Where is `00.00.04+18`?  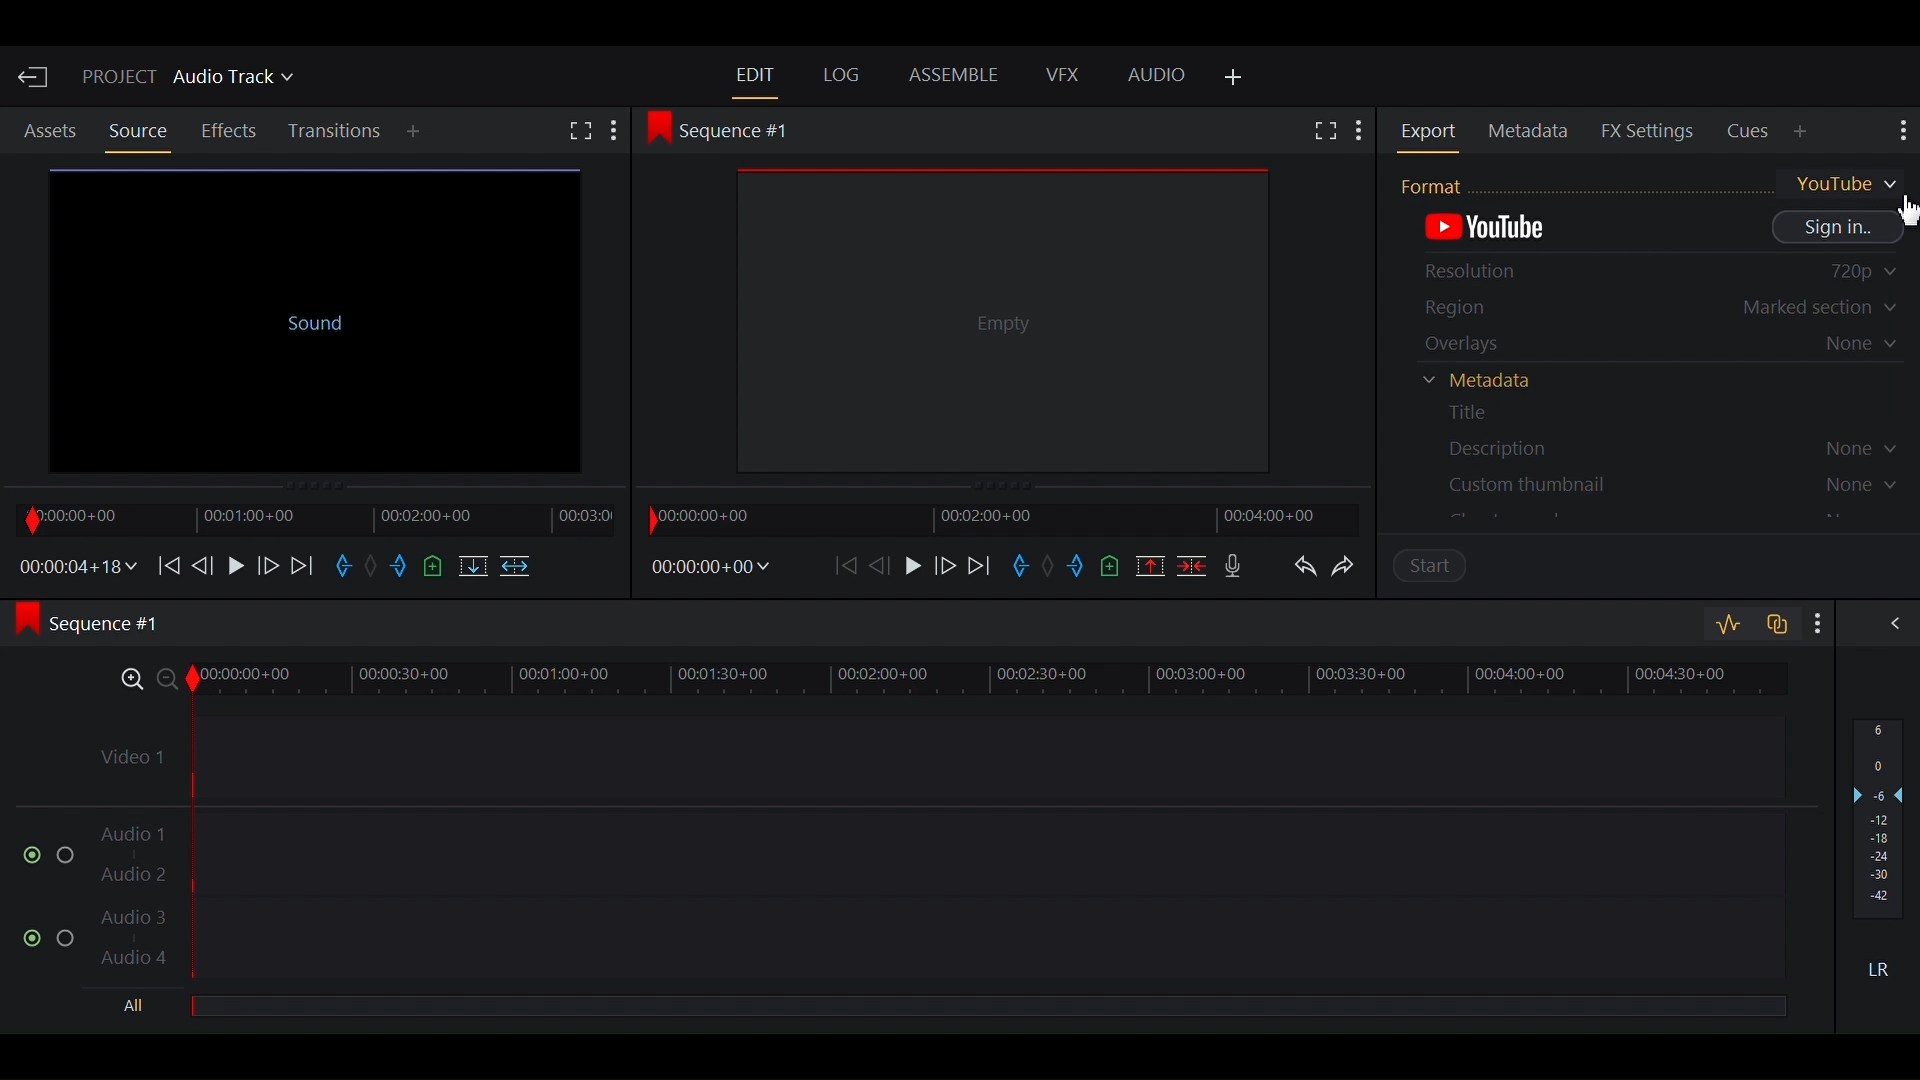
00.00.04+18 is located at coordinates (73, 566).